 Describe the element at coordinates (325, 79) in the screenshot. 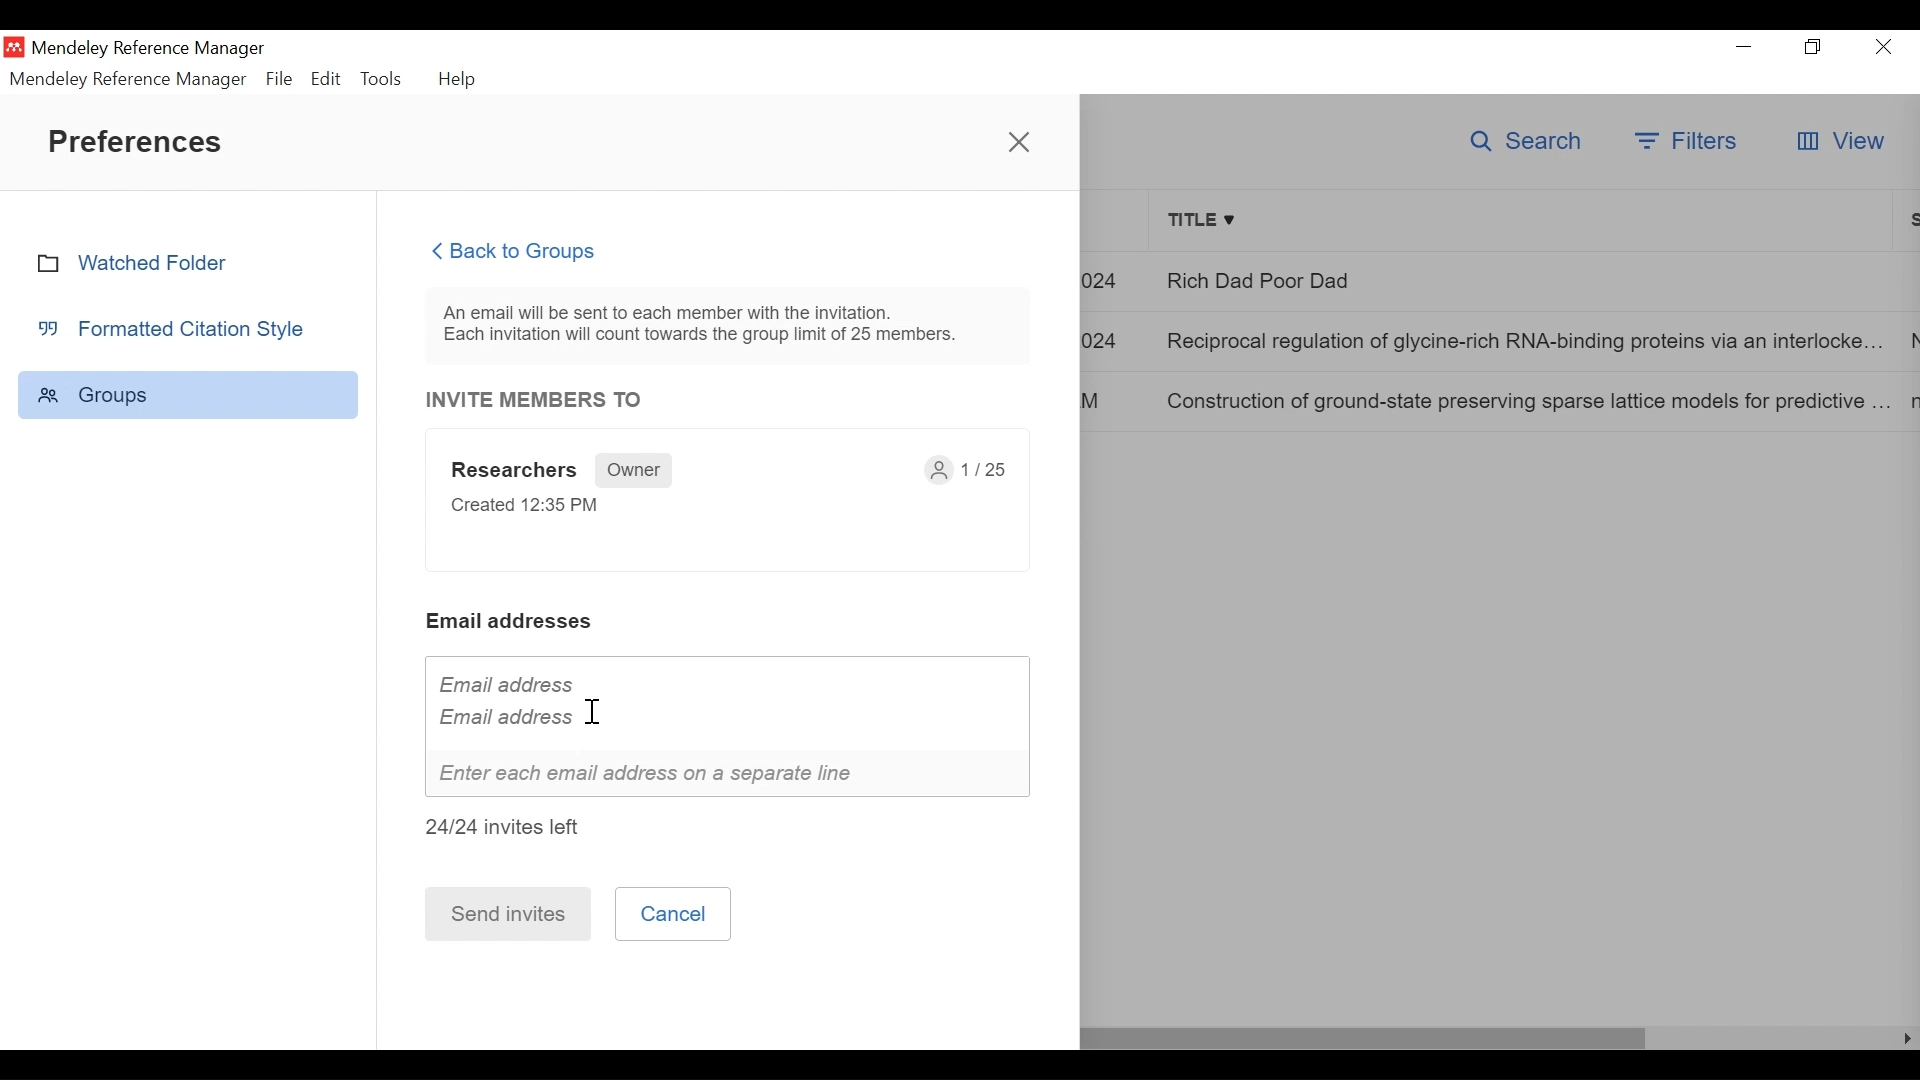

I see `Edit` at that location.